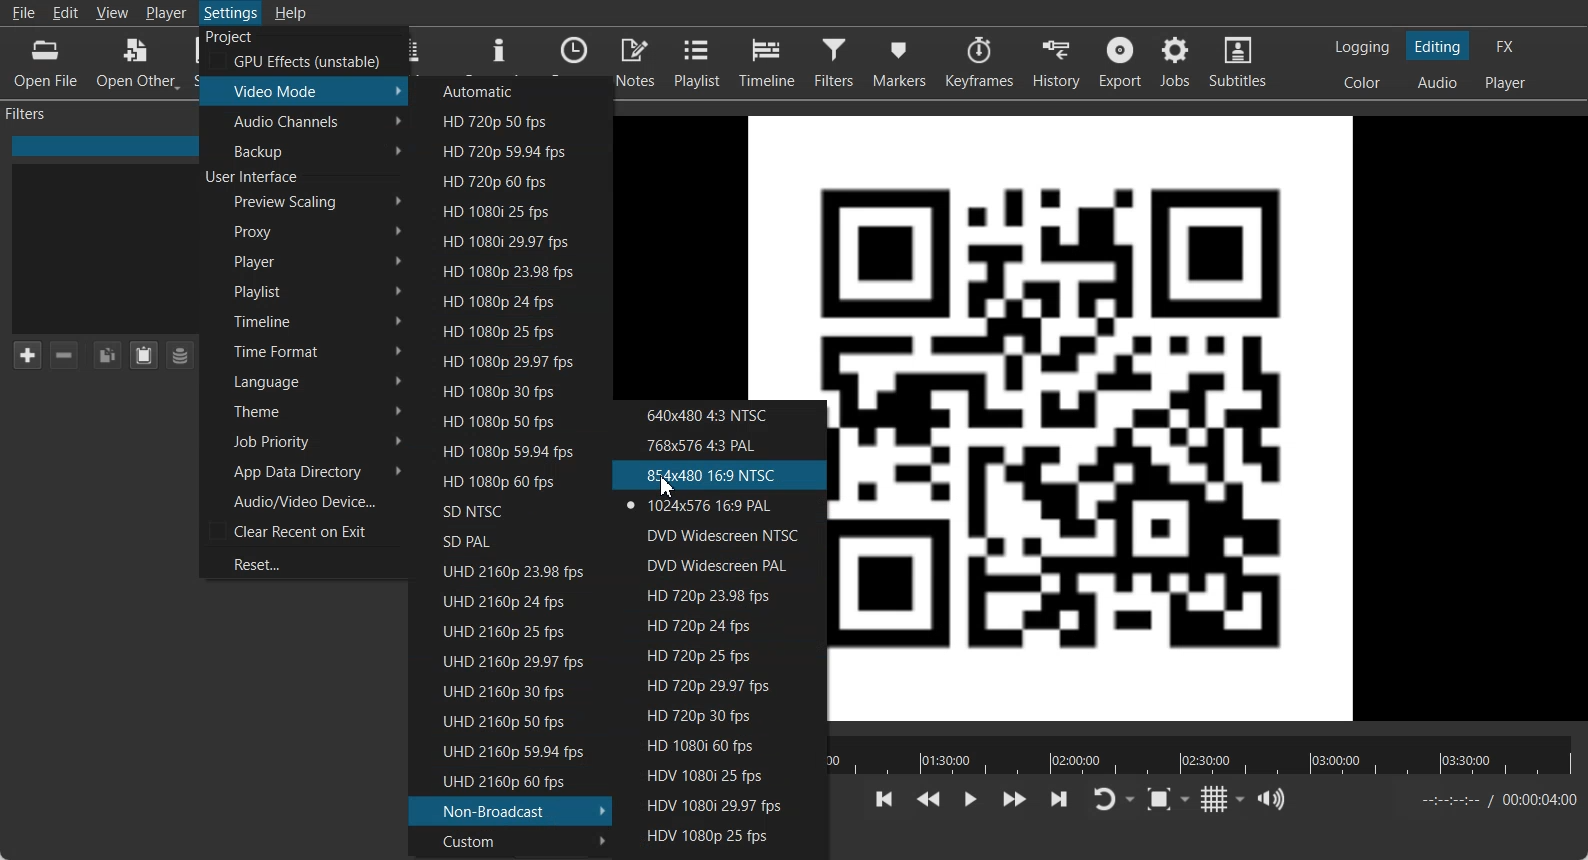  Describe the element at coordinates (795, 254) in the screenshot. I see `QR code` at that location.